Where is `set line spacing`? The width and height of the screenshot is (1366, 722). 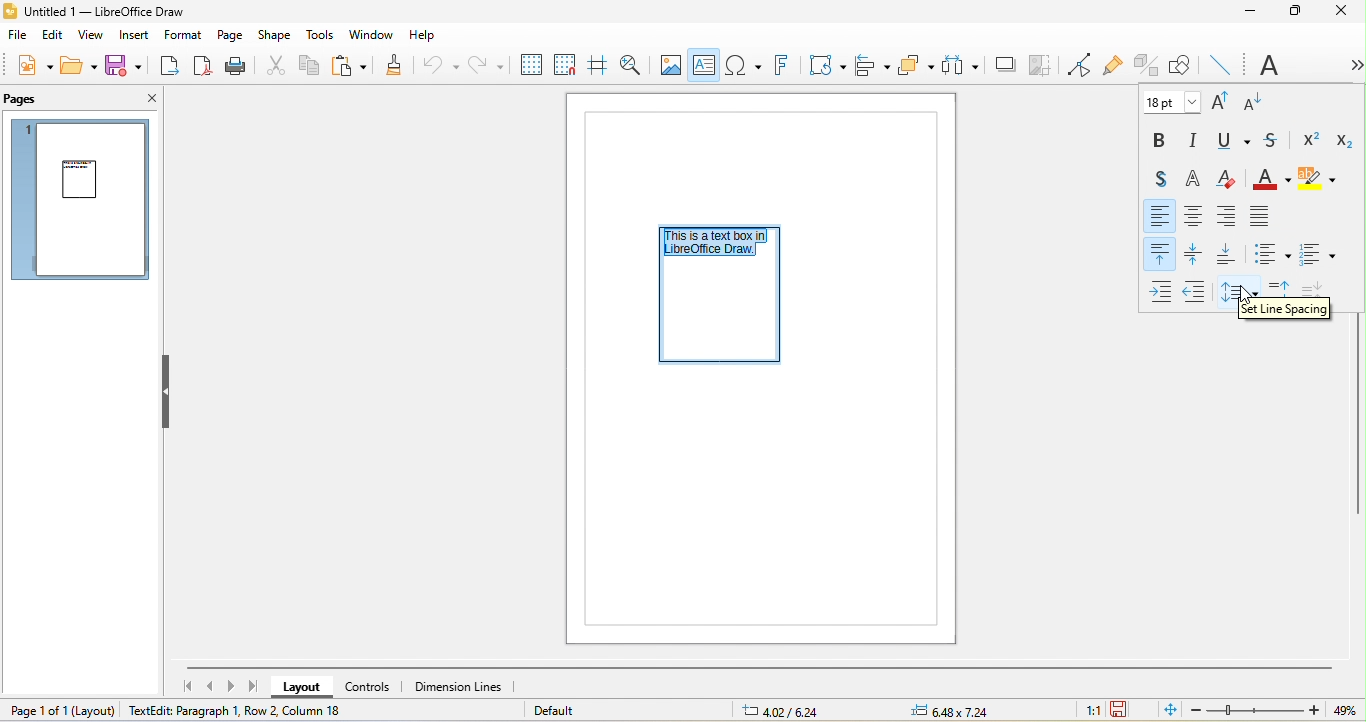 set line spacing is located at coordinates (1243, 290).